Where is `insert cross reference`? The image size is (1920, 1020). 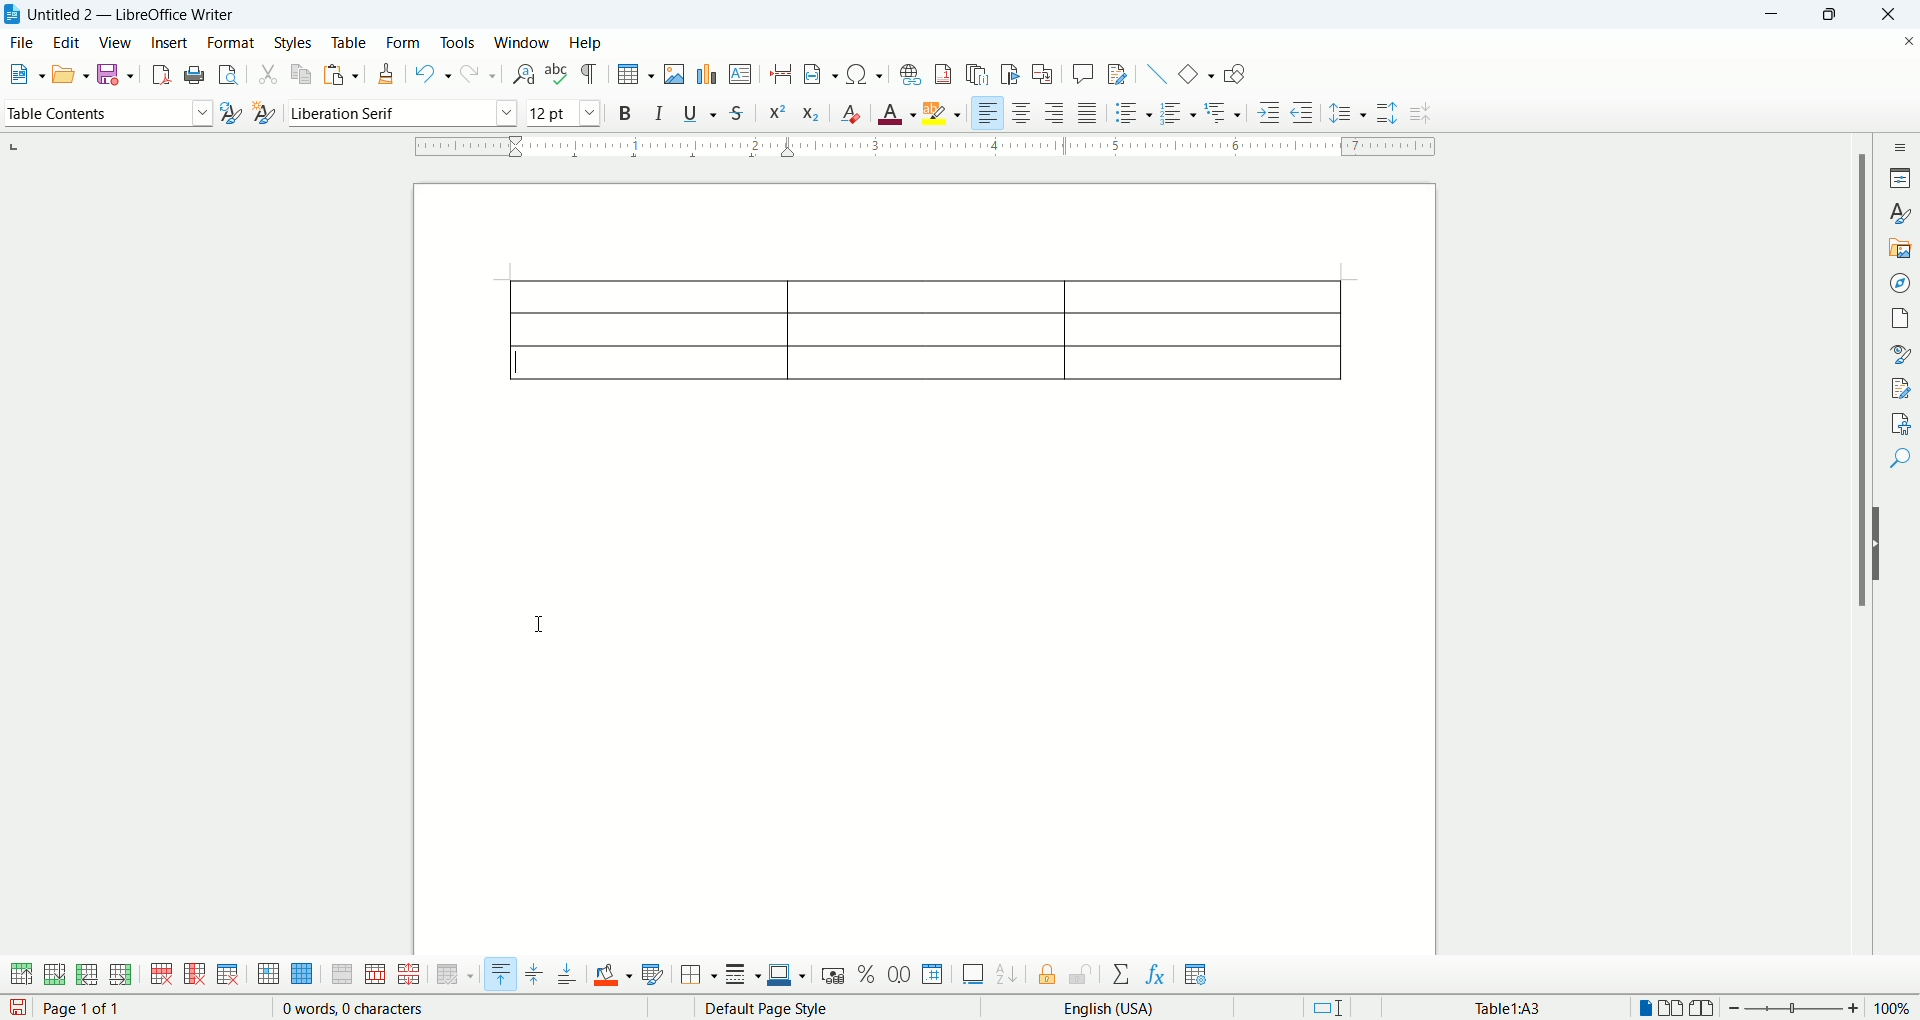
insert cross reference is located at coordinates (1041, 75).